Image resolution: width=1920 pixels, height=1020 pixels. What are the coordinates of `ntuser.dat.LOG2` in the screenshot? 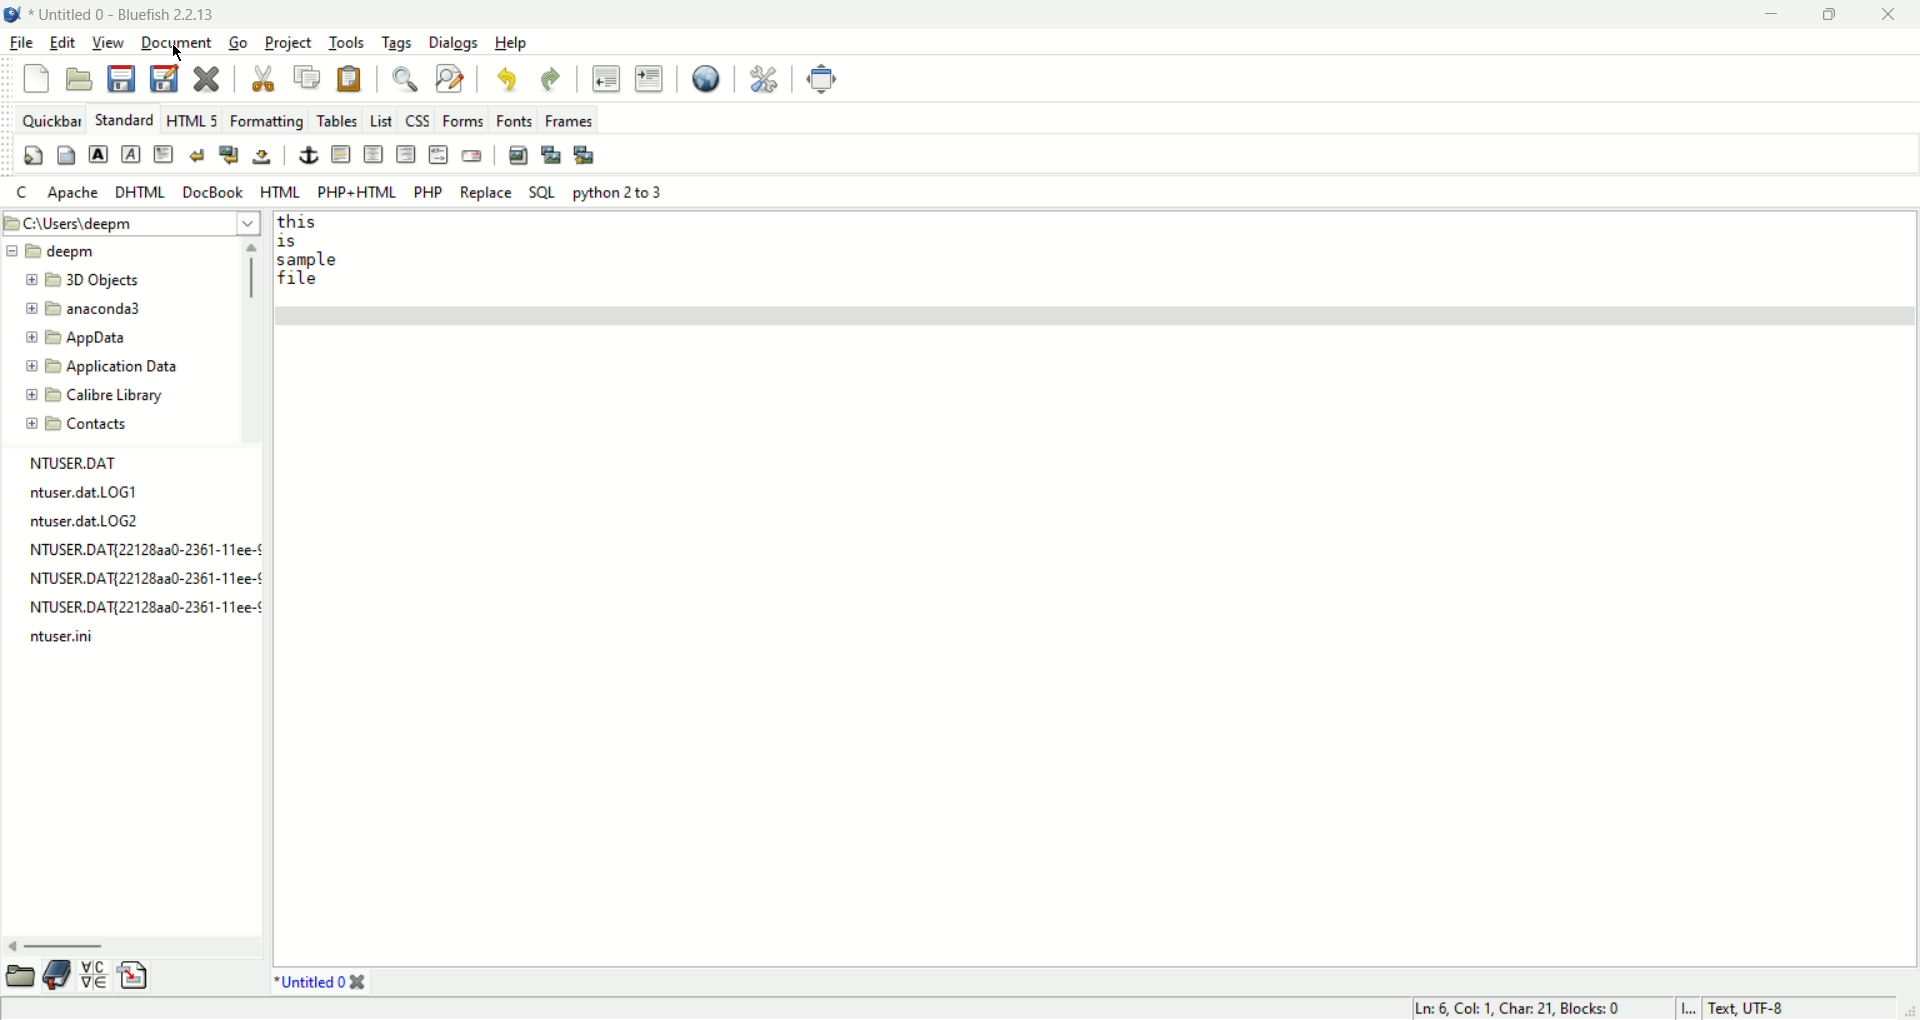 It's located at (90, 522).